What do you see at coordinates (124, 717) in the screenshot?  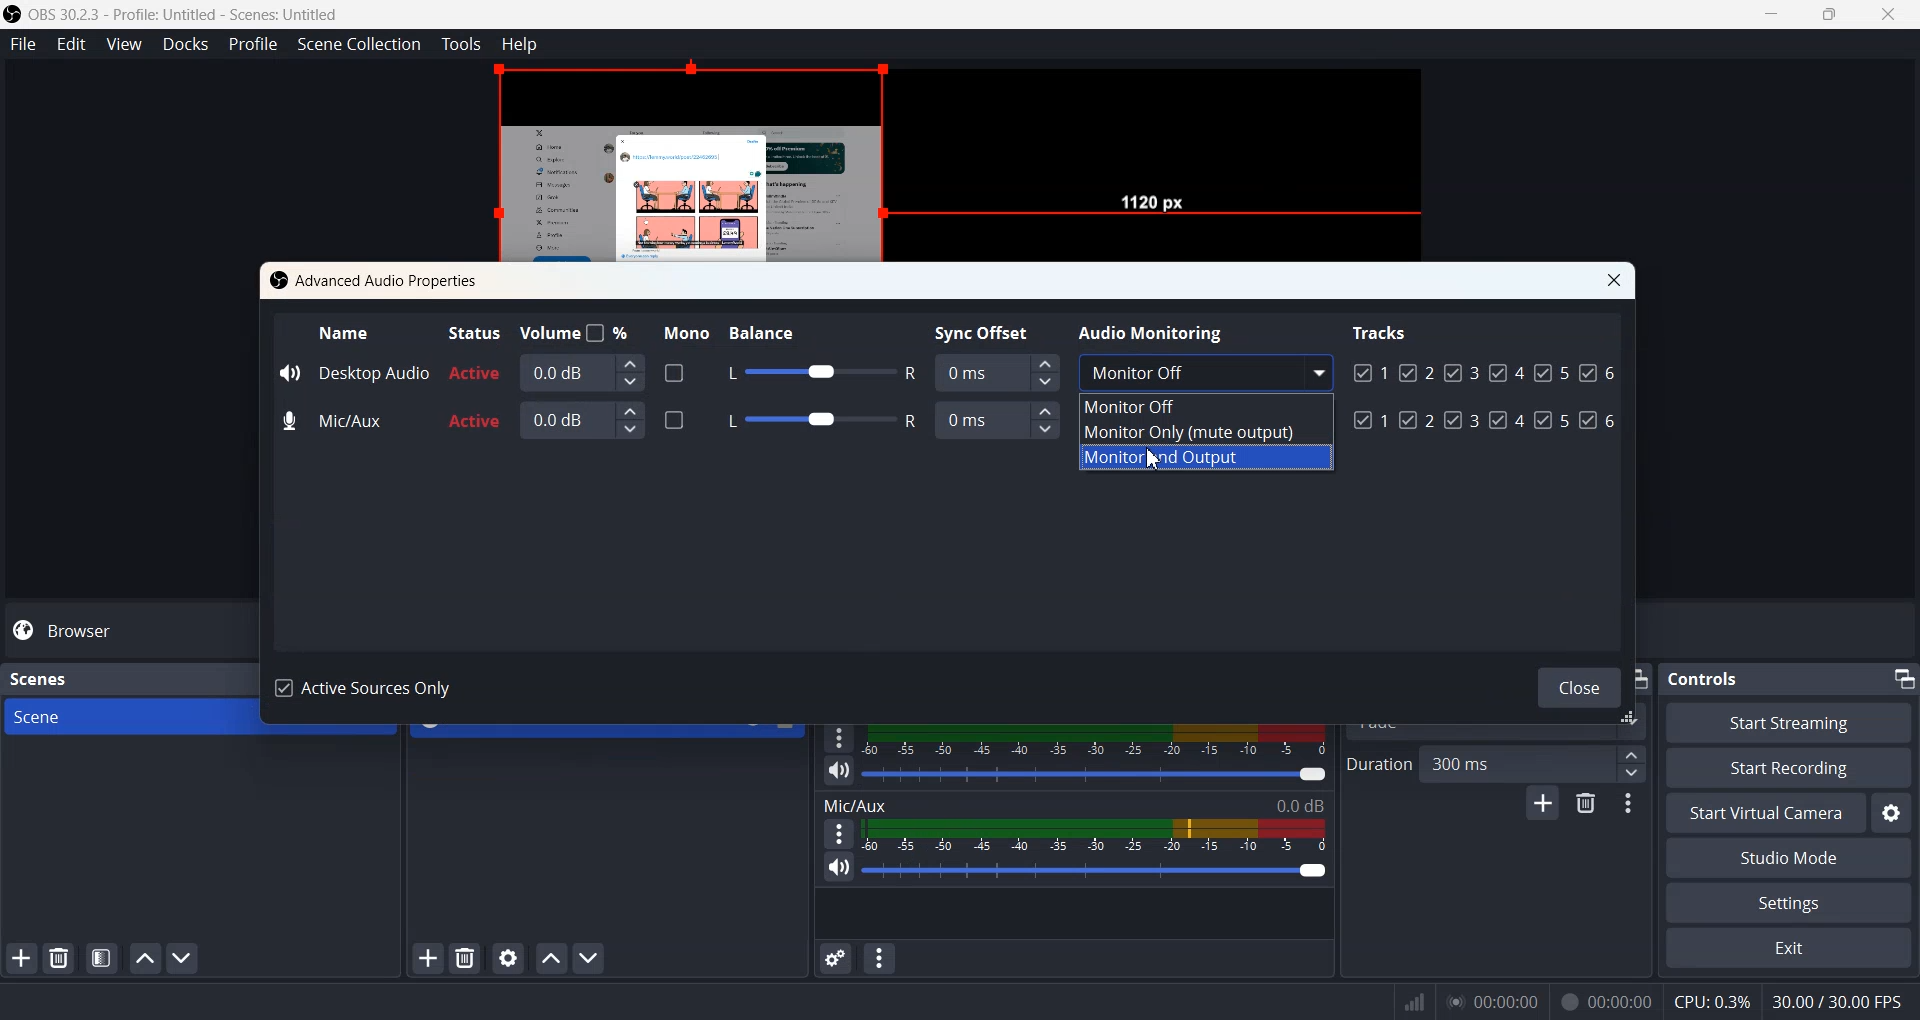 I see `Scene` at bounding box center [124, 717].